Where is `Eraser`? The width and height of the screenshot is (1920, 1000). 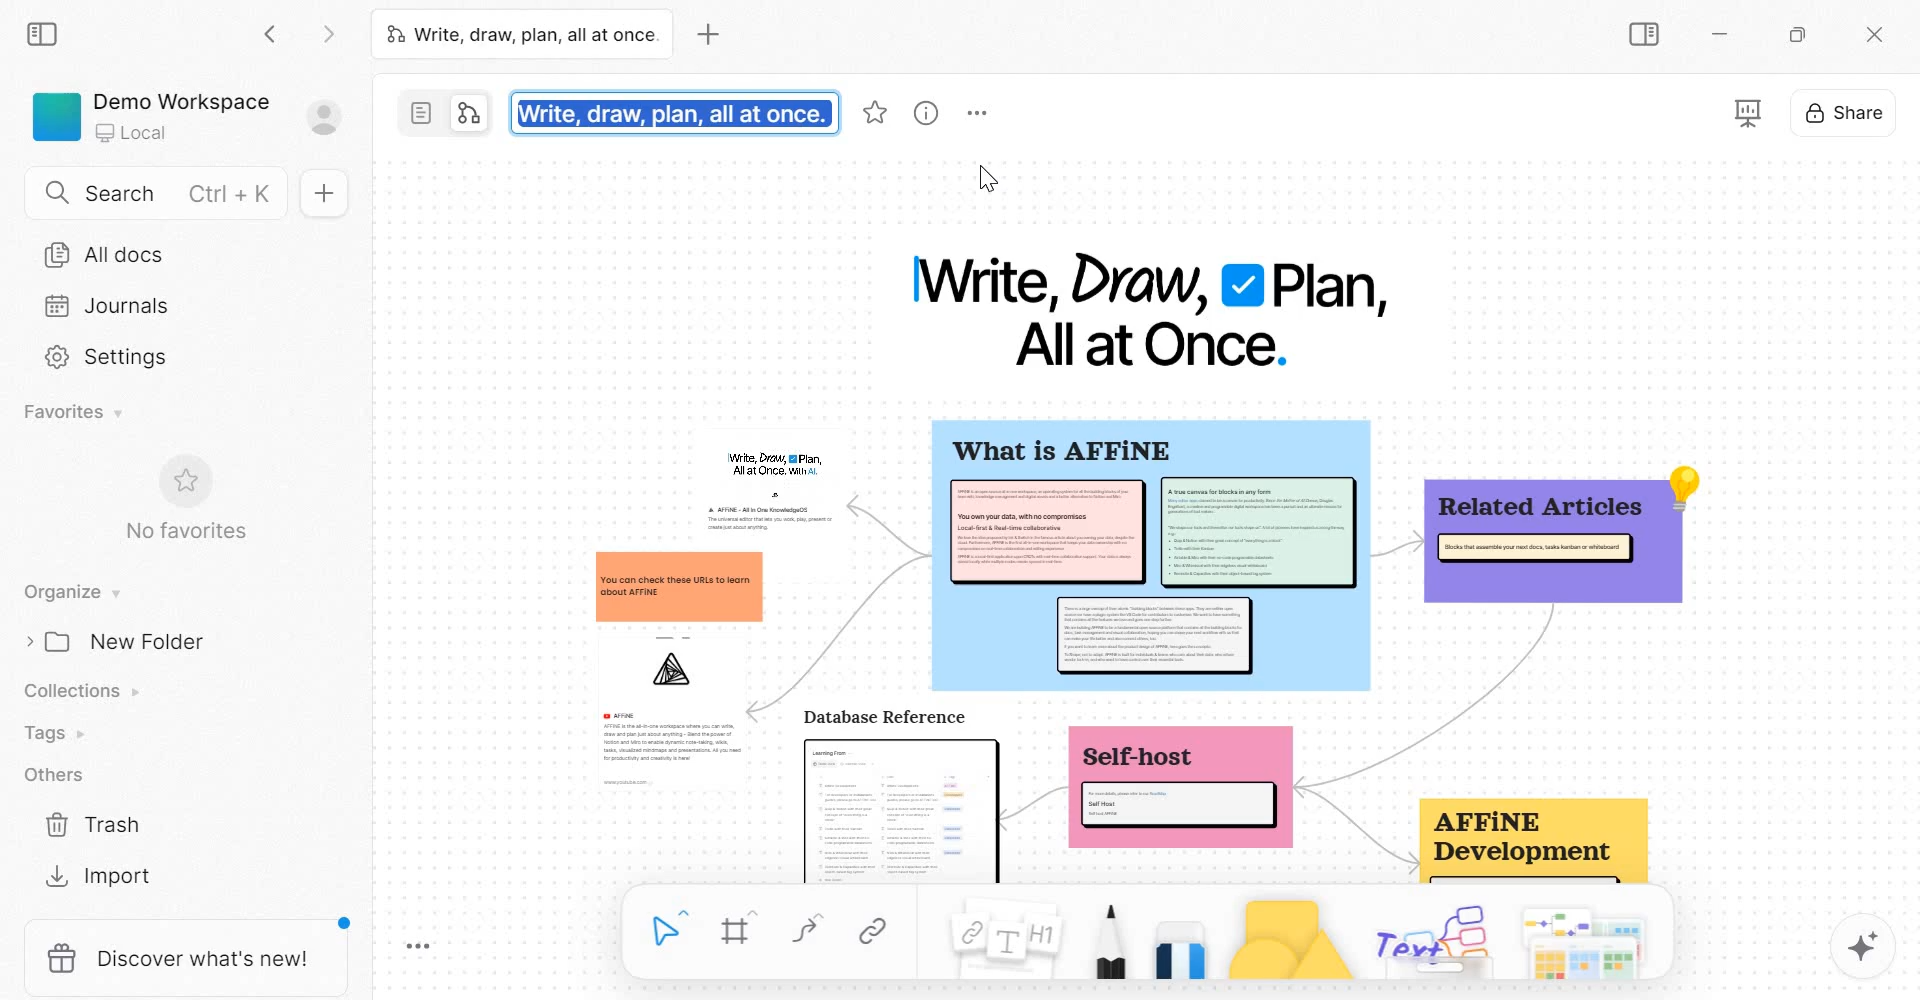
Eraser is located at coordinates (1181, 944).